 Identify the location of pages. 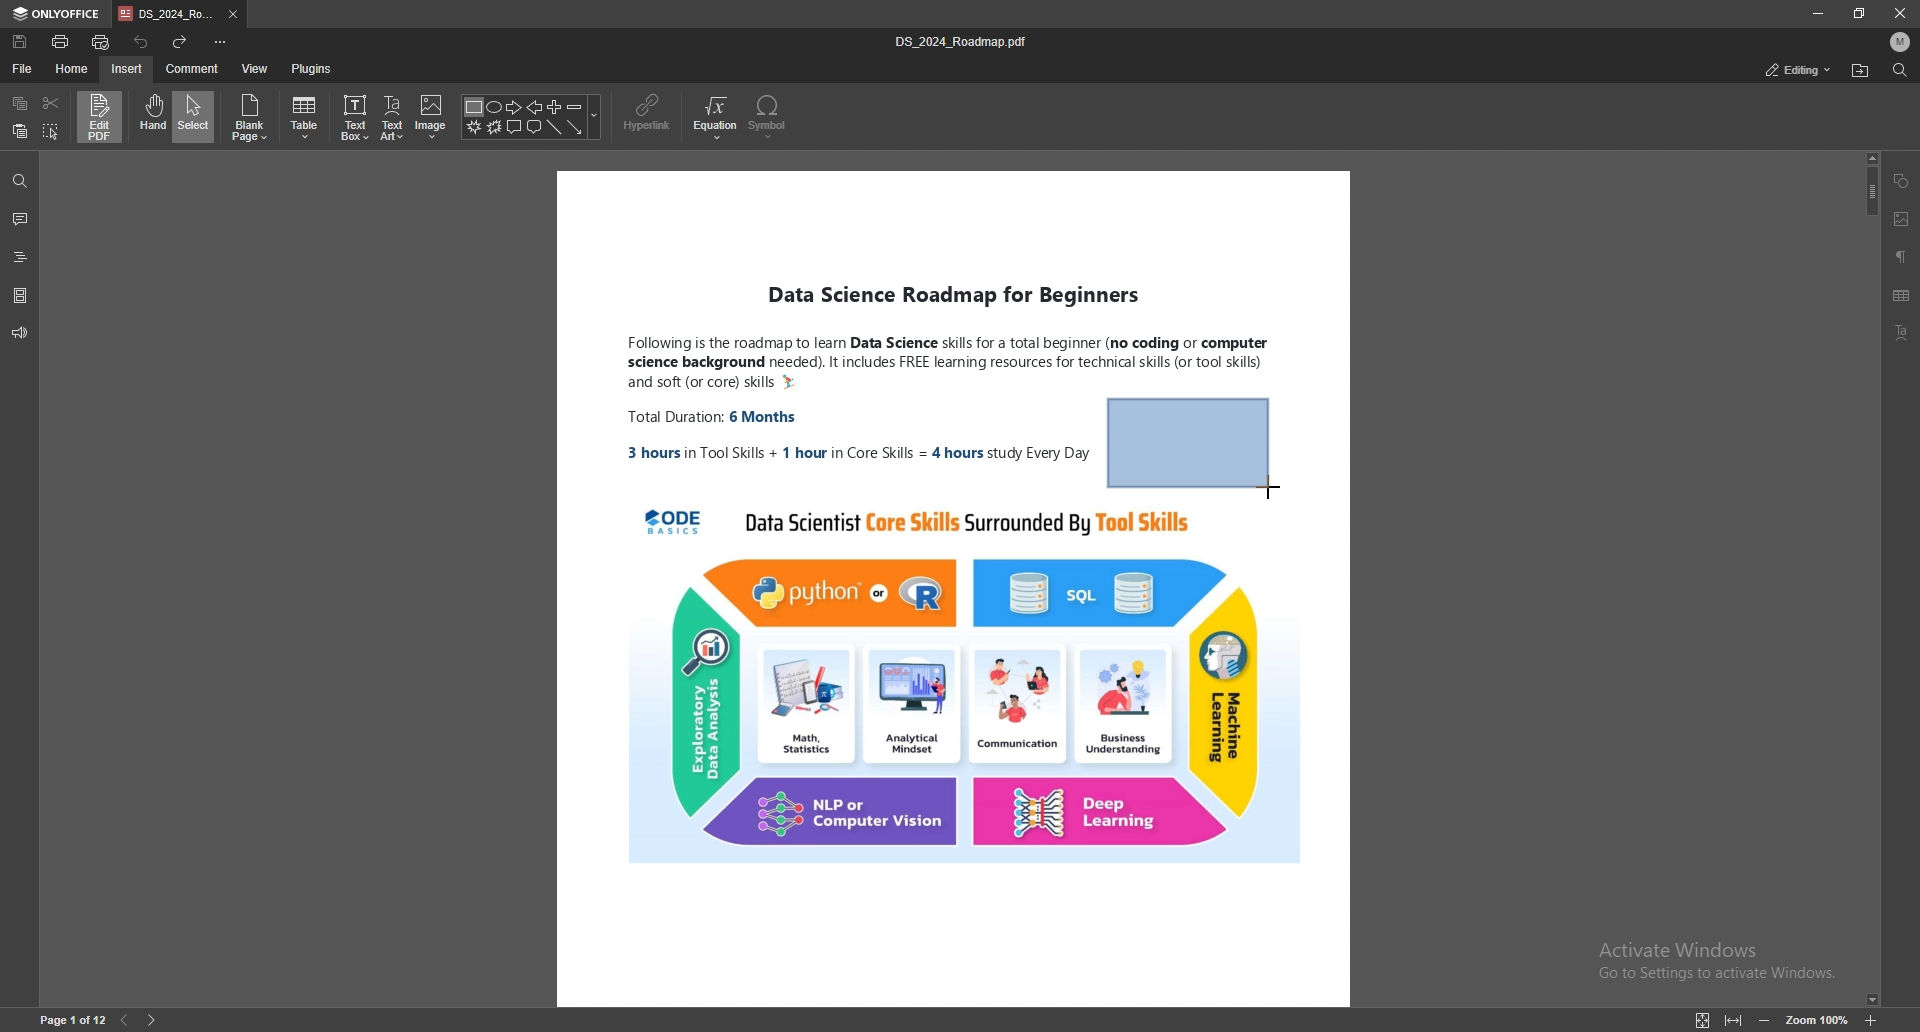
(20, 294).